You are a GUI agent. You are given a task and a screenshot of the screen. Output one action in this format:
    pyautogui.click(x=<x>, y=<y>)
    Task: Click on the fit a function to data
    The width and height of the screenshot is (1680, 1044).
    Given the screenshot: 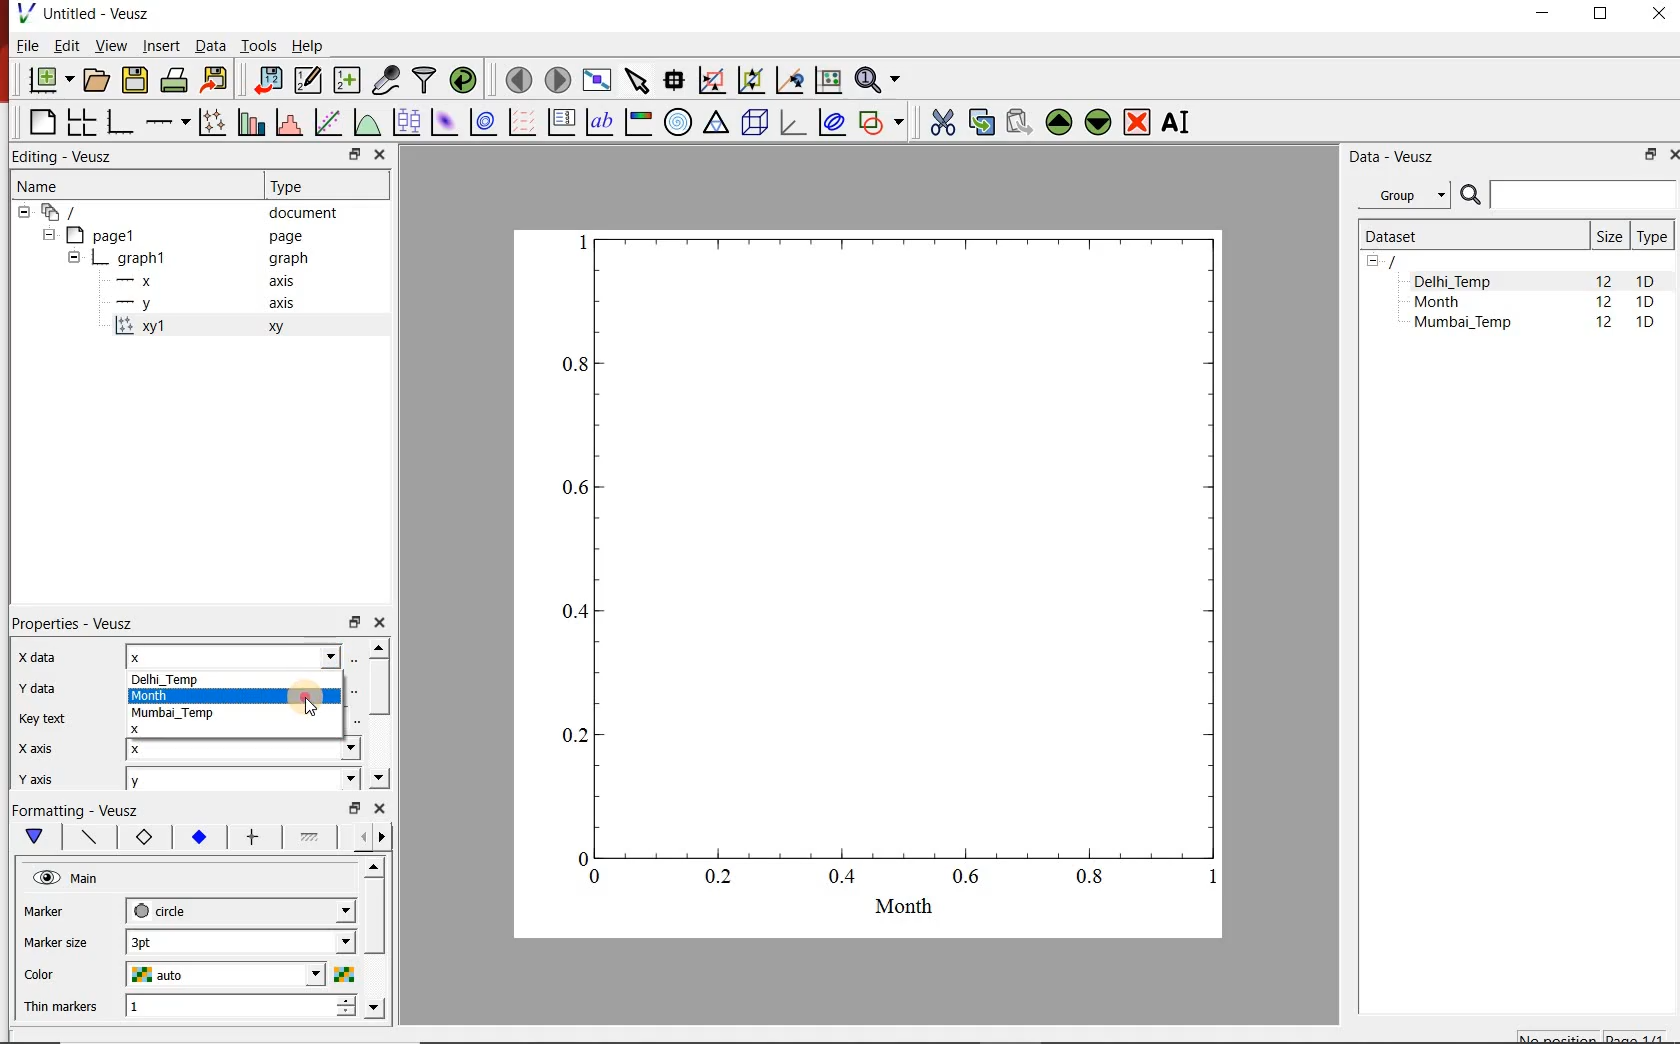 What is the action you would take?
    pyautogui.click(x=327, y=122)
    